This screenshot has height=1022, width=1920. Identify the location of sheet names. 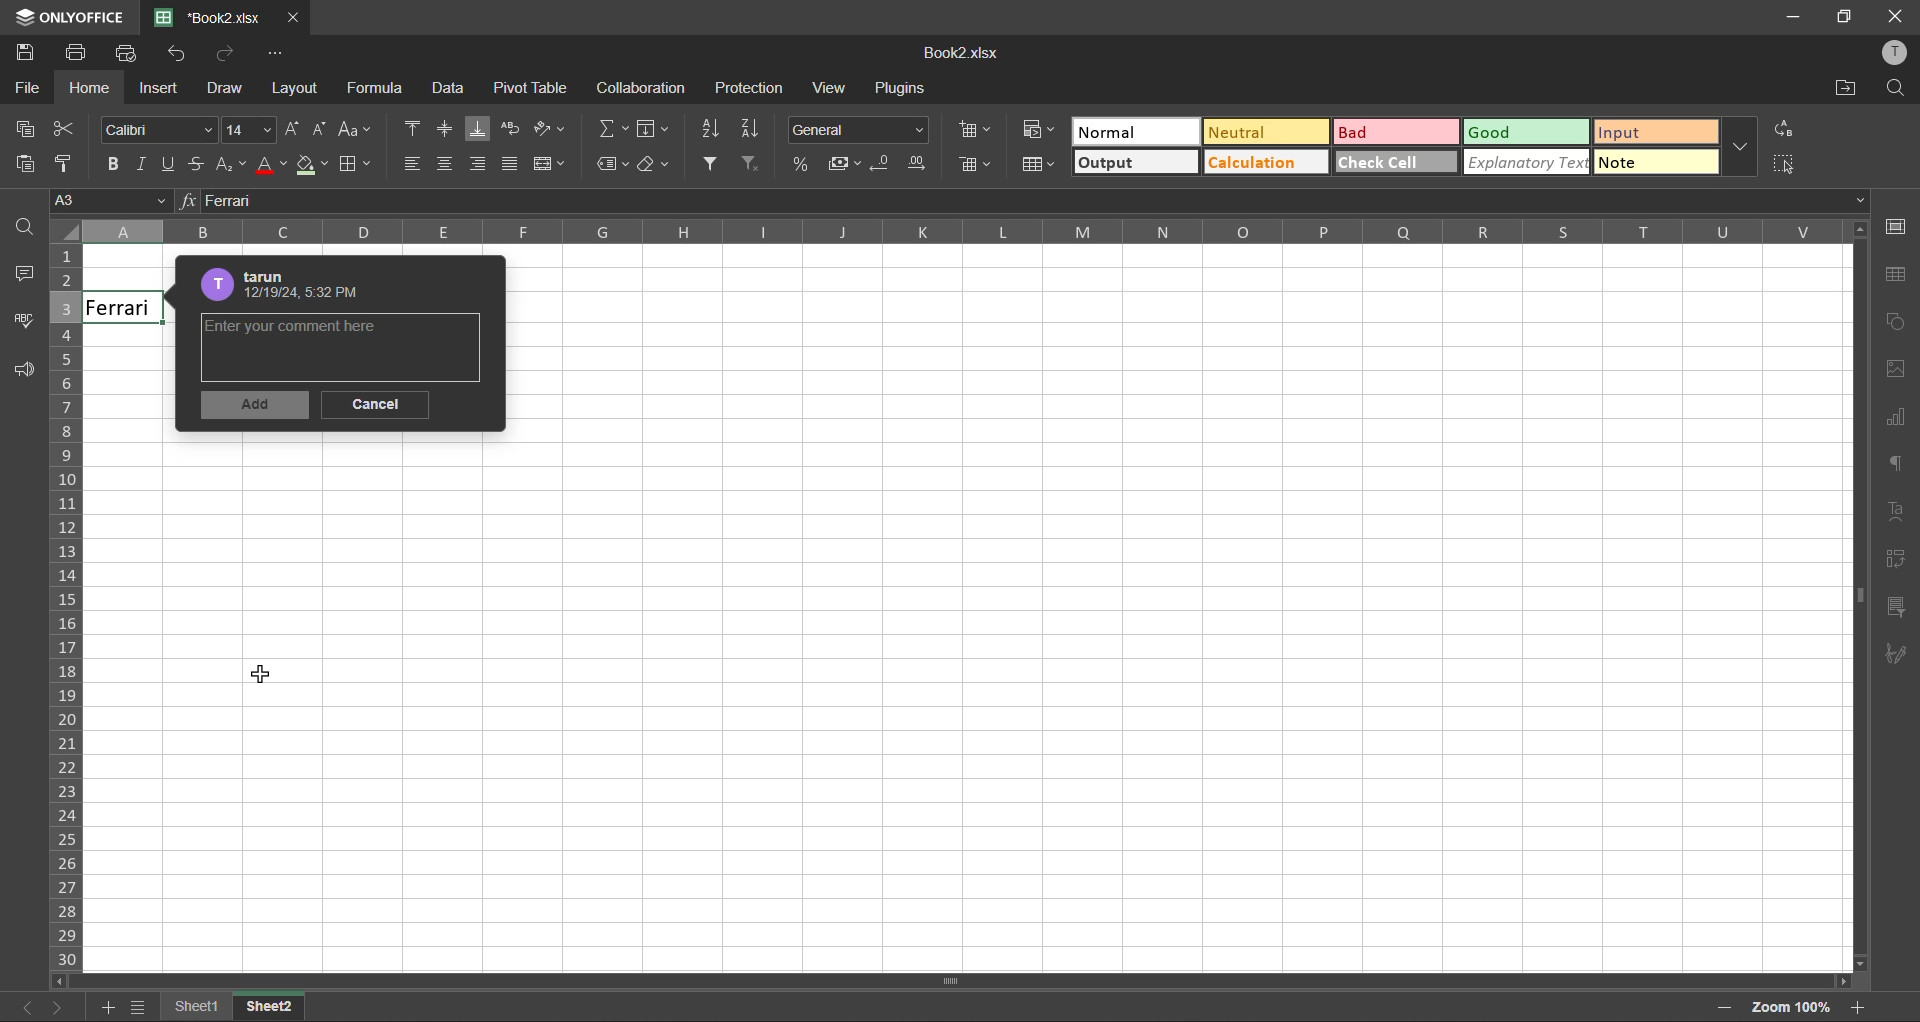
(190, 1007).